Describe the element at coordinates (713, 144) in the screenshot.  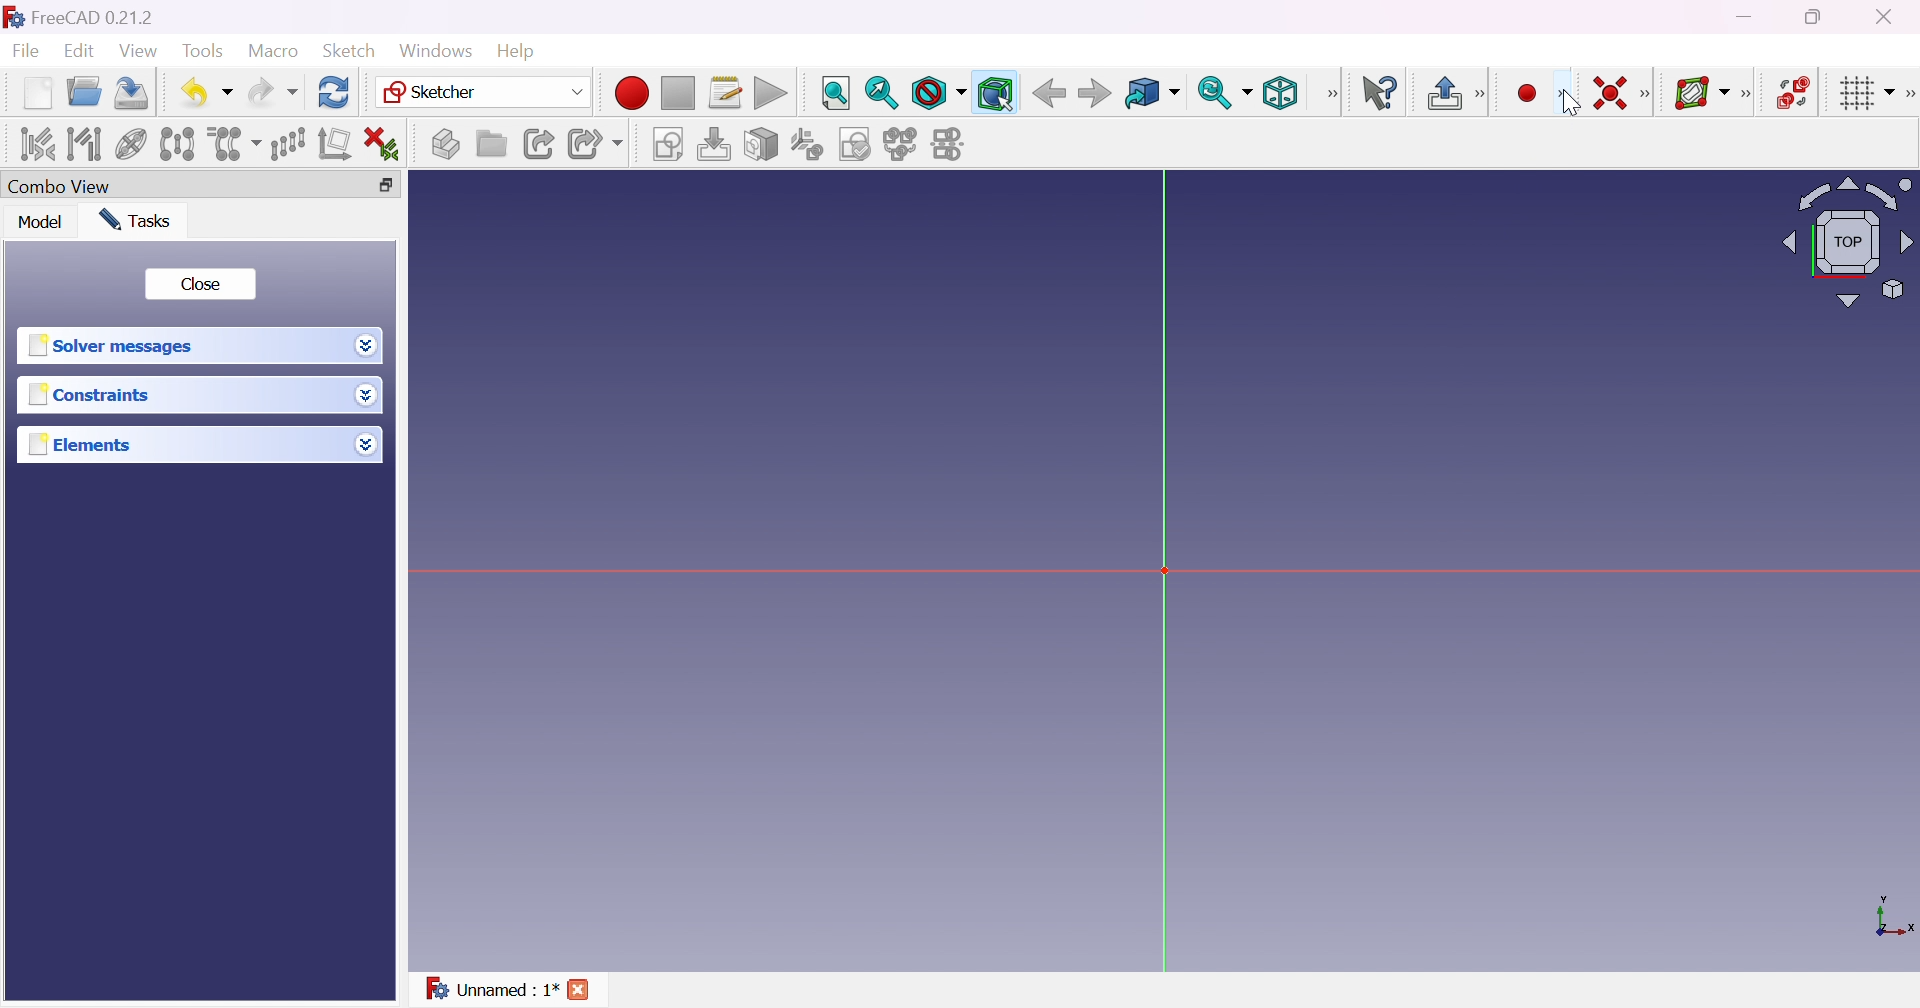
I see `Edit sketch` at that location.